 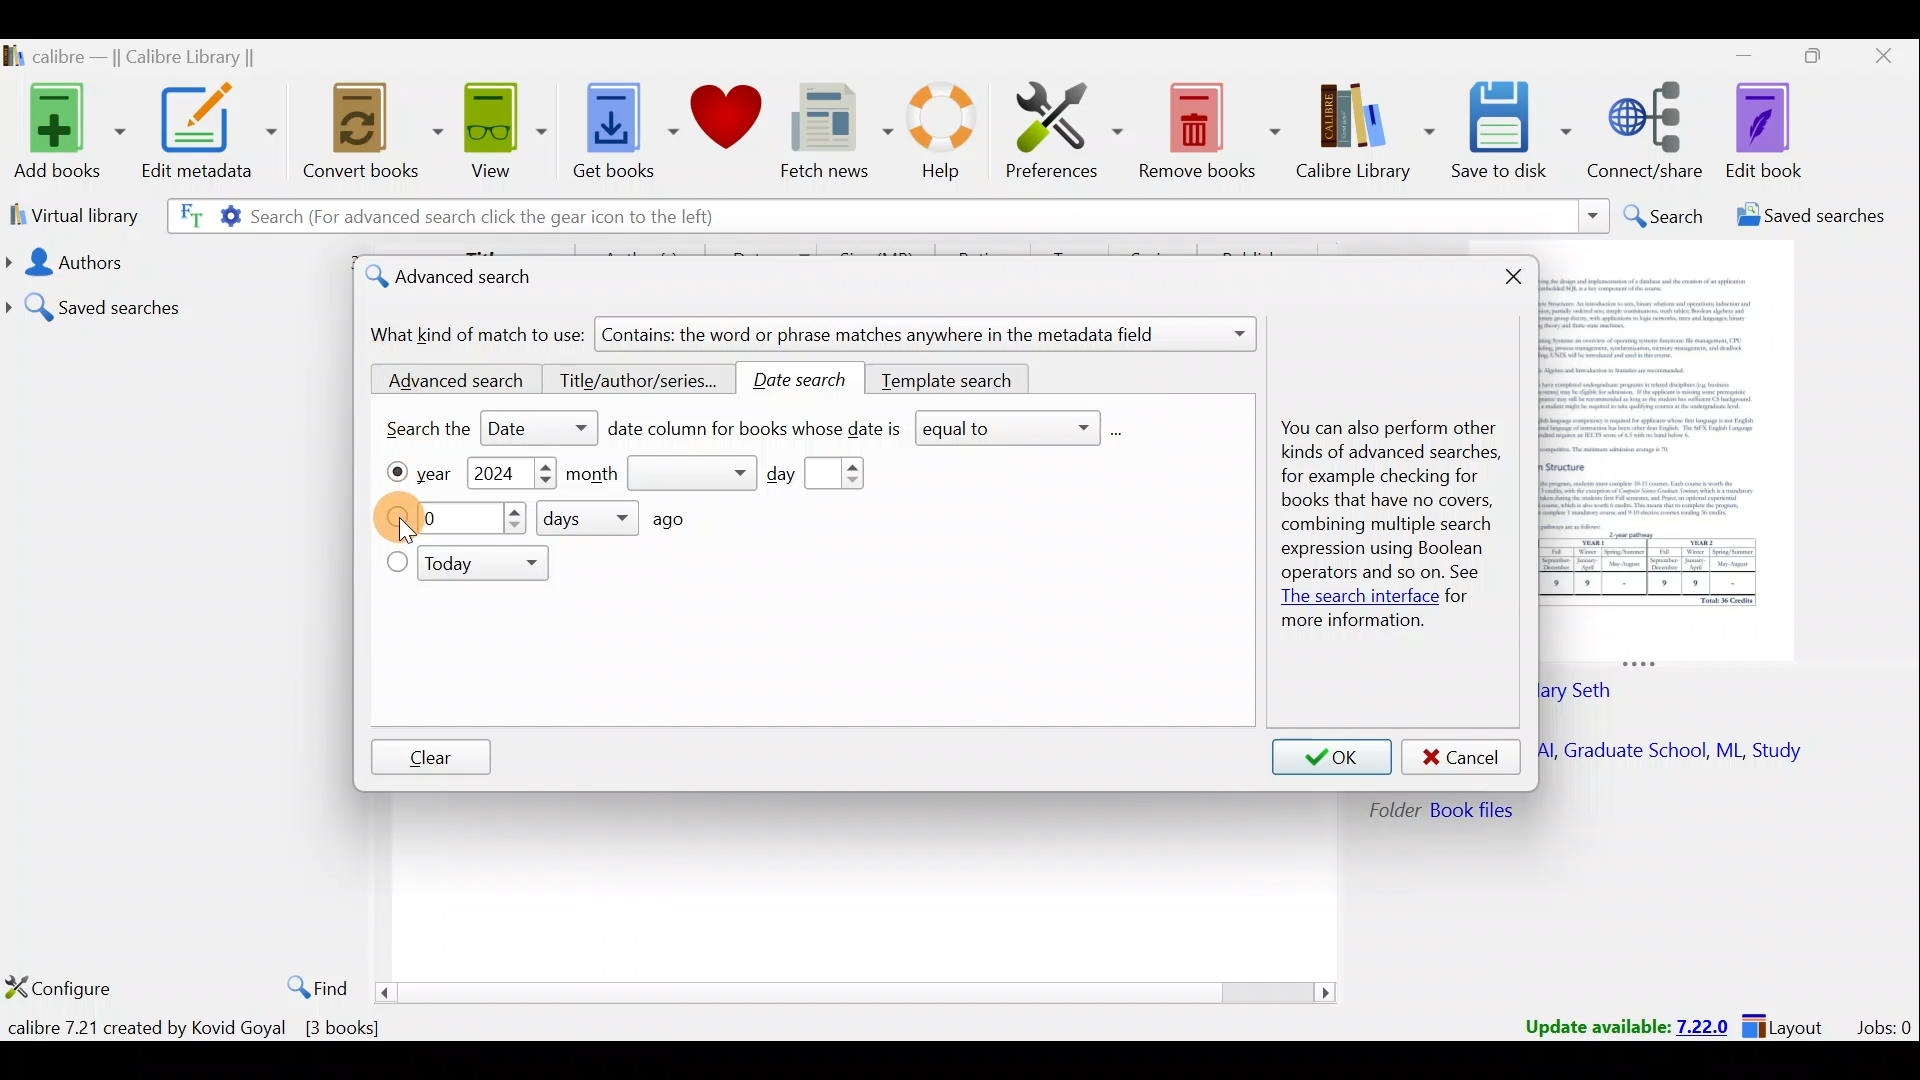 I want to click on OK, so click(x=1332, y=758).